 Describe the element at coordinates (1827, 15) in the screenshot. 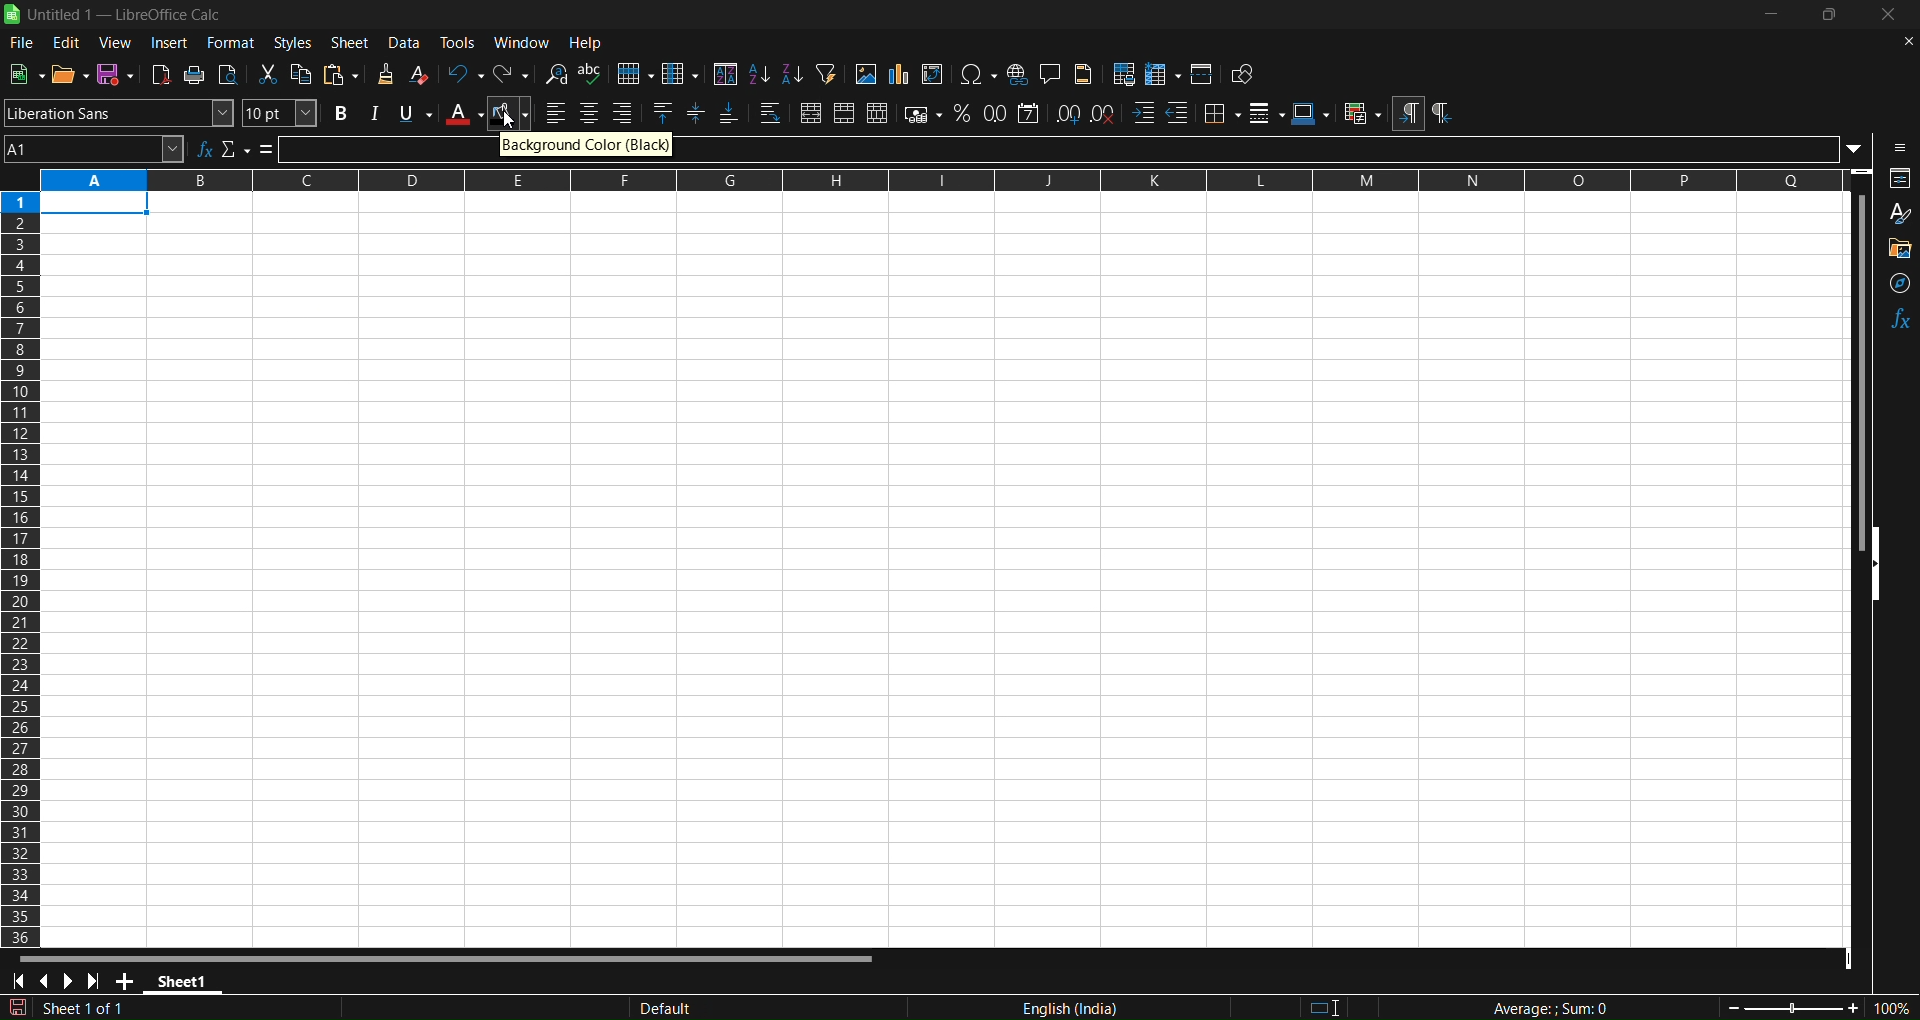

I see `` at that location.